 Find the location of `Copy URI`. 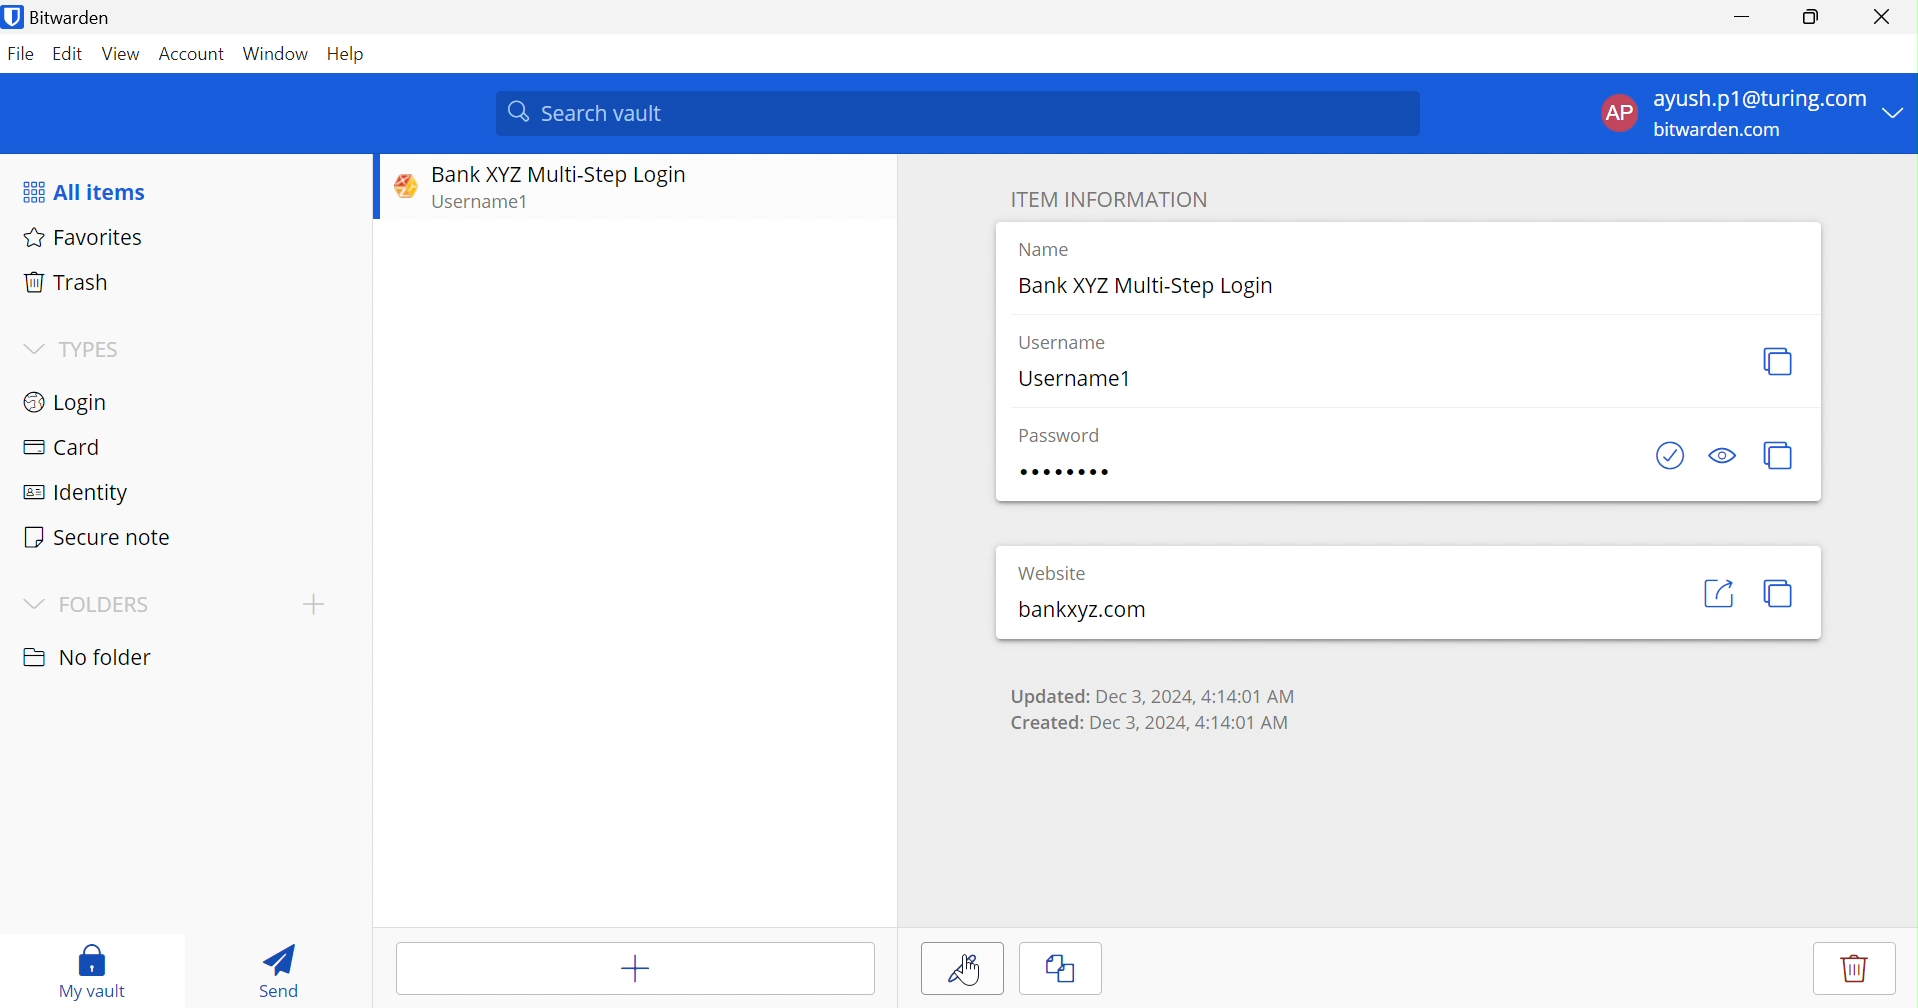

Copy URI is located at coordinates (1784, 594).